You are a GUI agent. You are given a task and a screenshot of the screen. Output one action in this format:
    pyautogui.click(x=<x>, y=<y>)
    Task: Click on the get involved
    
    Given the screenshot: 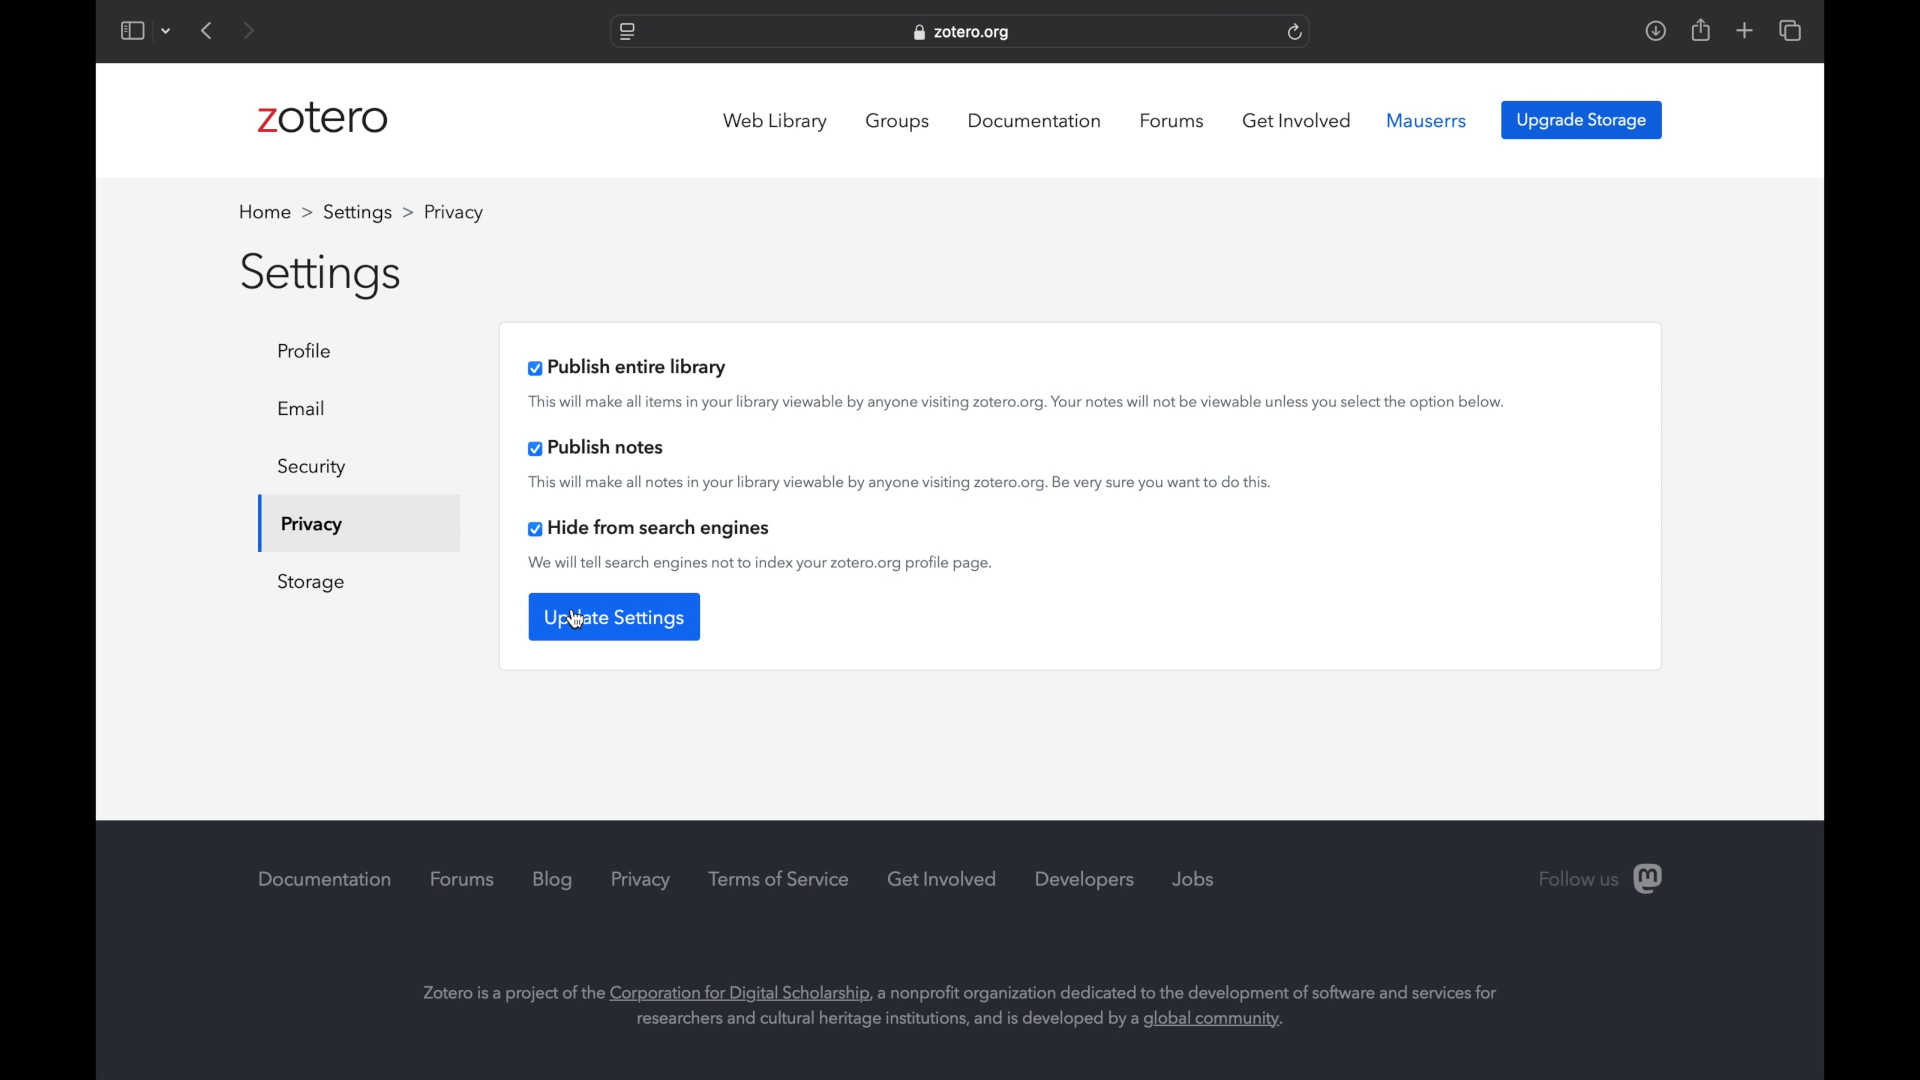 What is the action you would take?
    pyautogui.click(x=1297, y=120)
    